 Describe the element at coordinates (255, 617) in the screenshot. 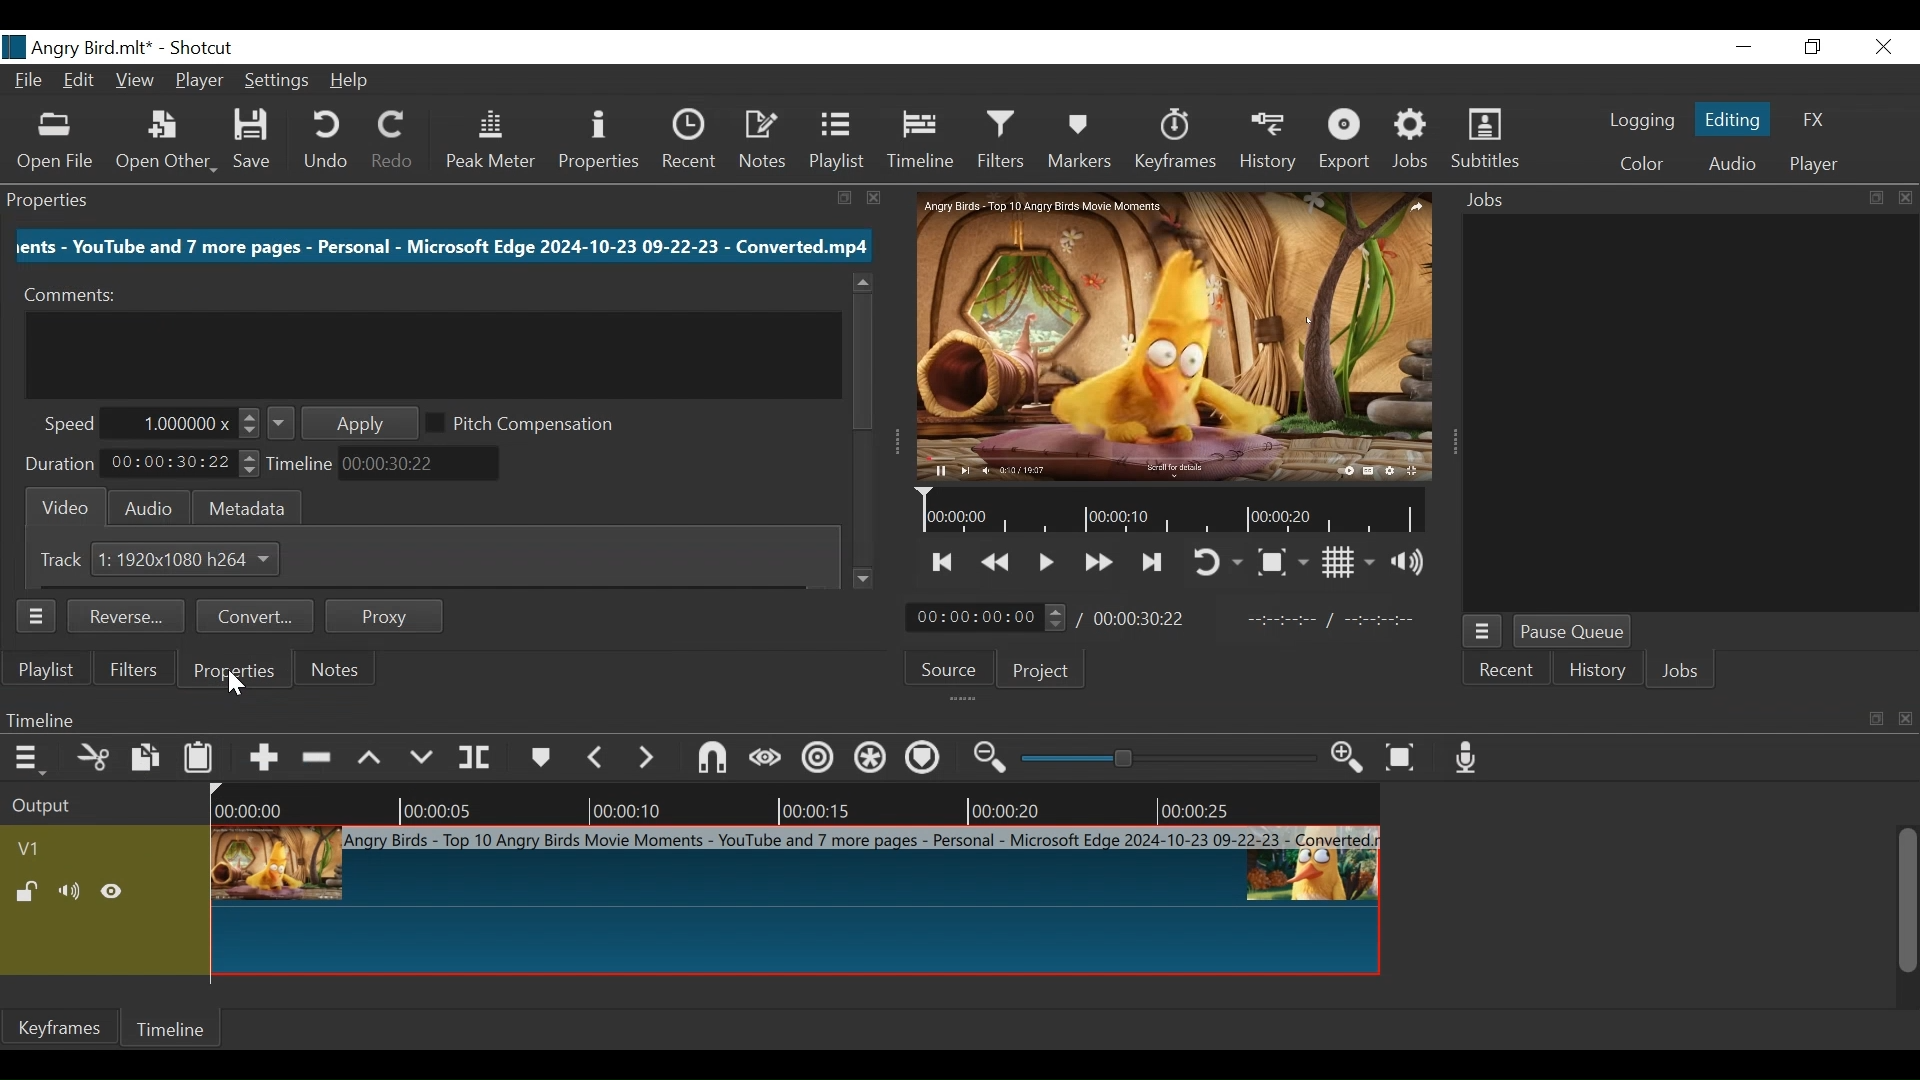

I see `Convert` at that location.